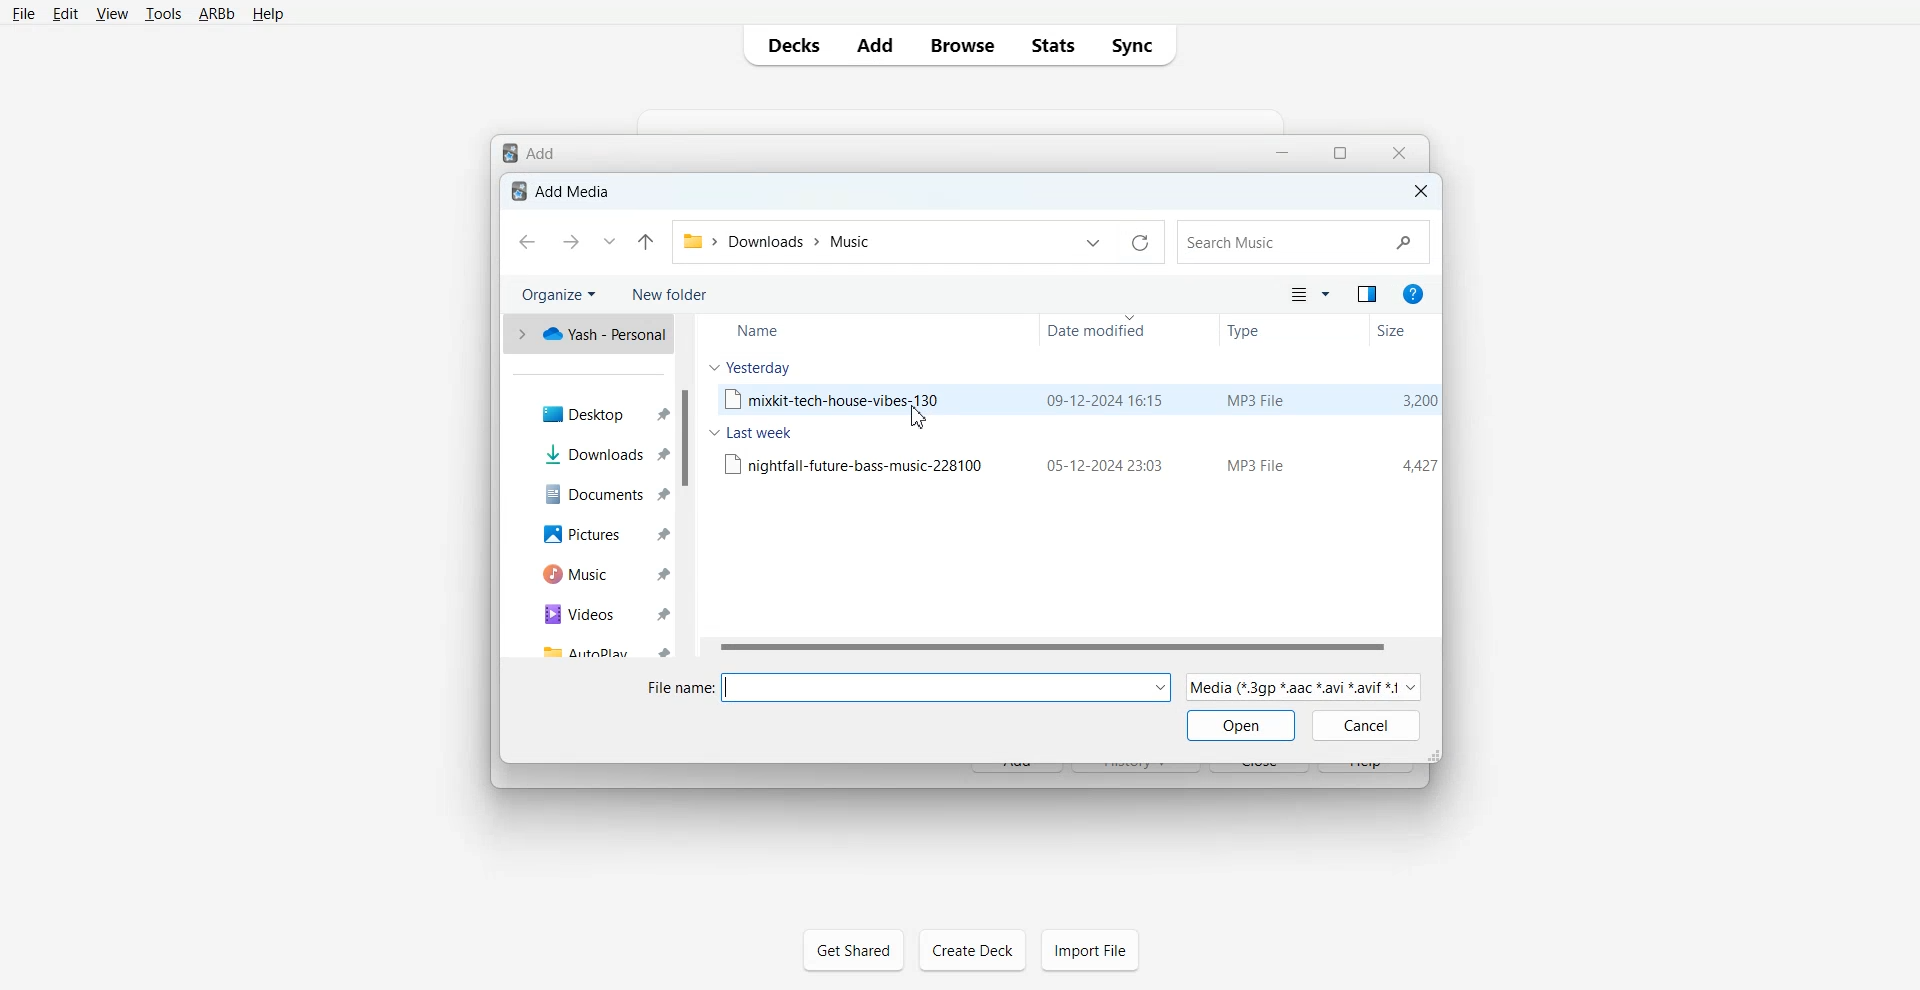  What do you see at coordinates (1419, 190) in the screenshot?
I see `Close` at bounding box center [1419, 190].